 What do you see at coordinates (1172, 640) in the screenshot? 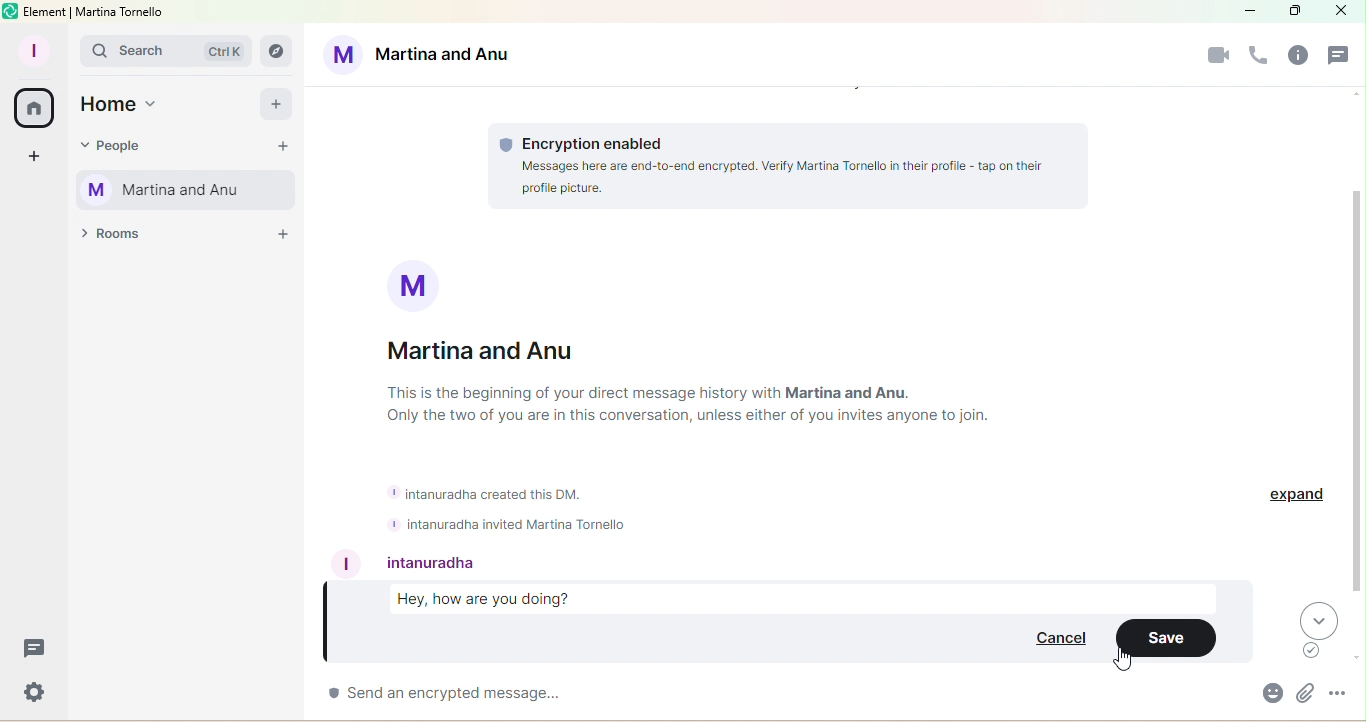
I see `Save` at bounding box center [1172, 640].